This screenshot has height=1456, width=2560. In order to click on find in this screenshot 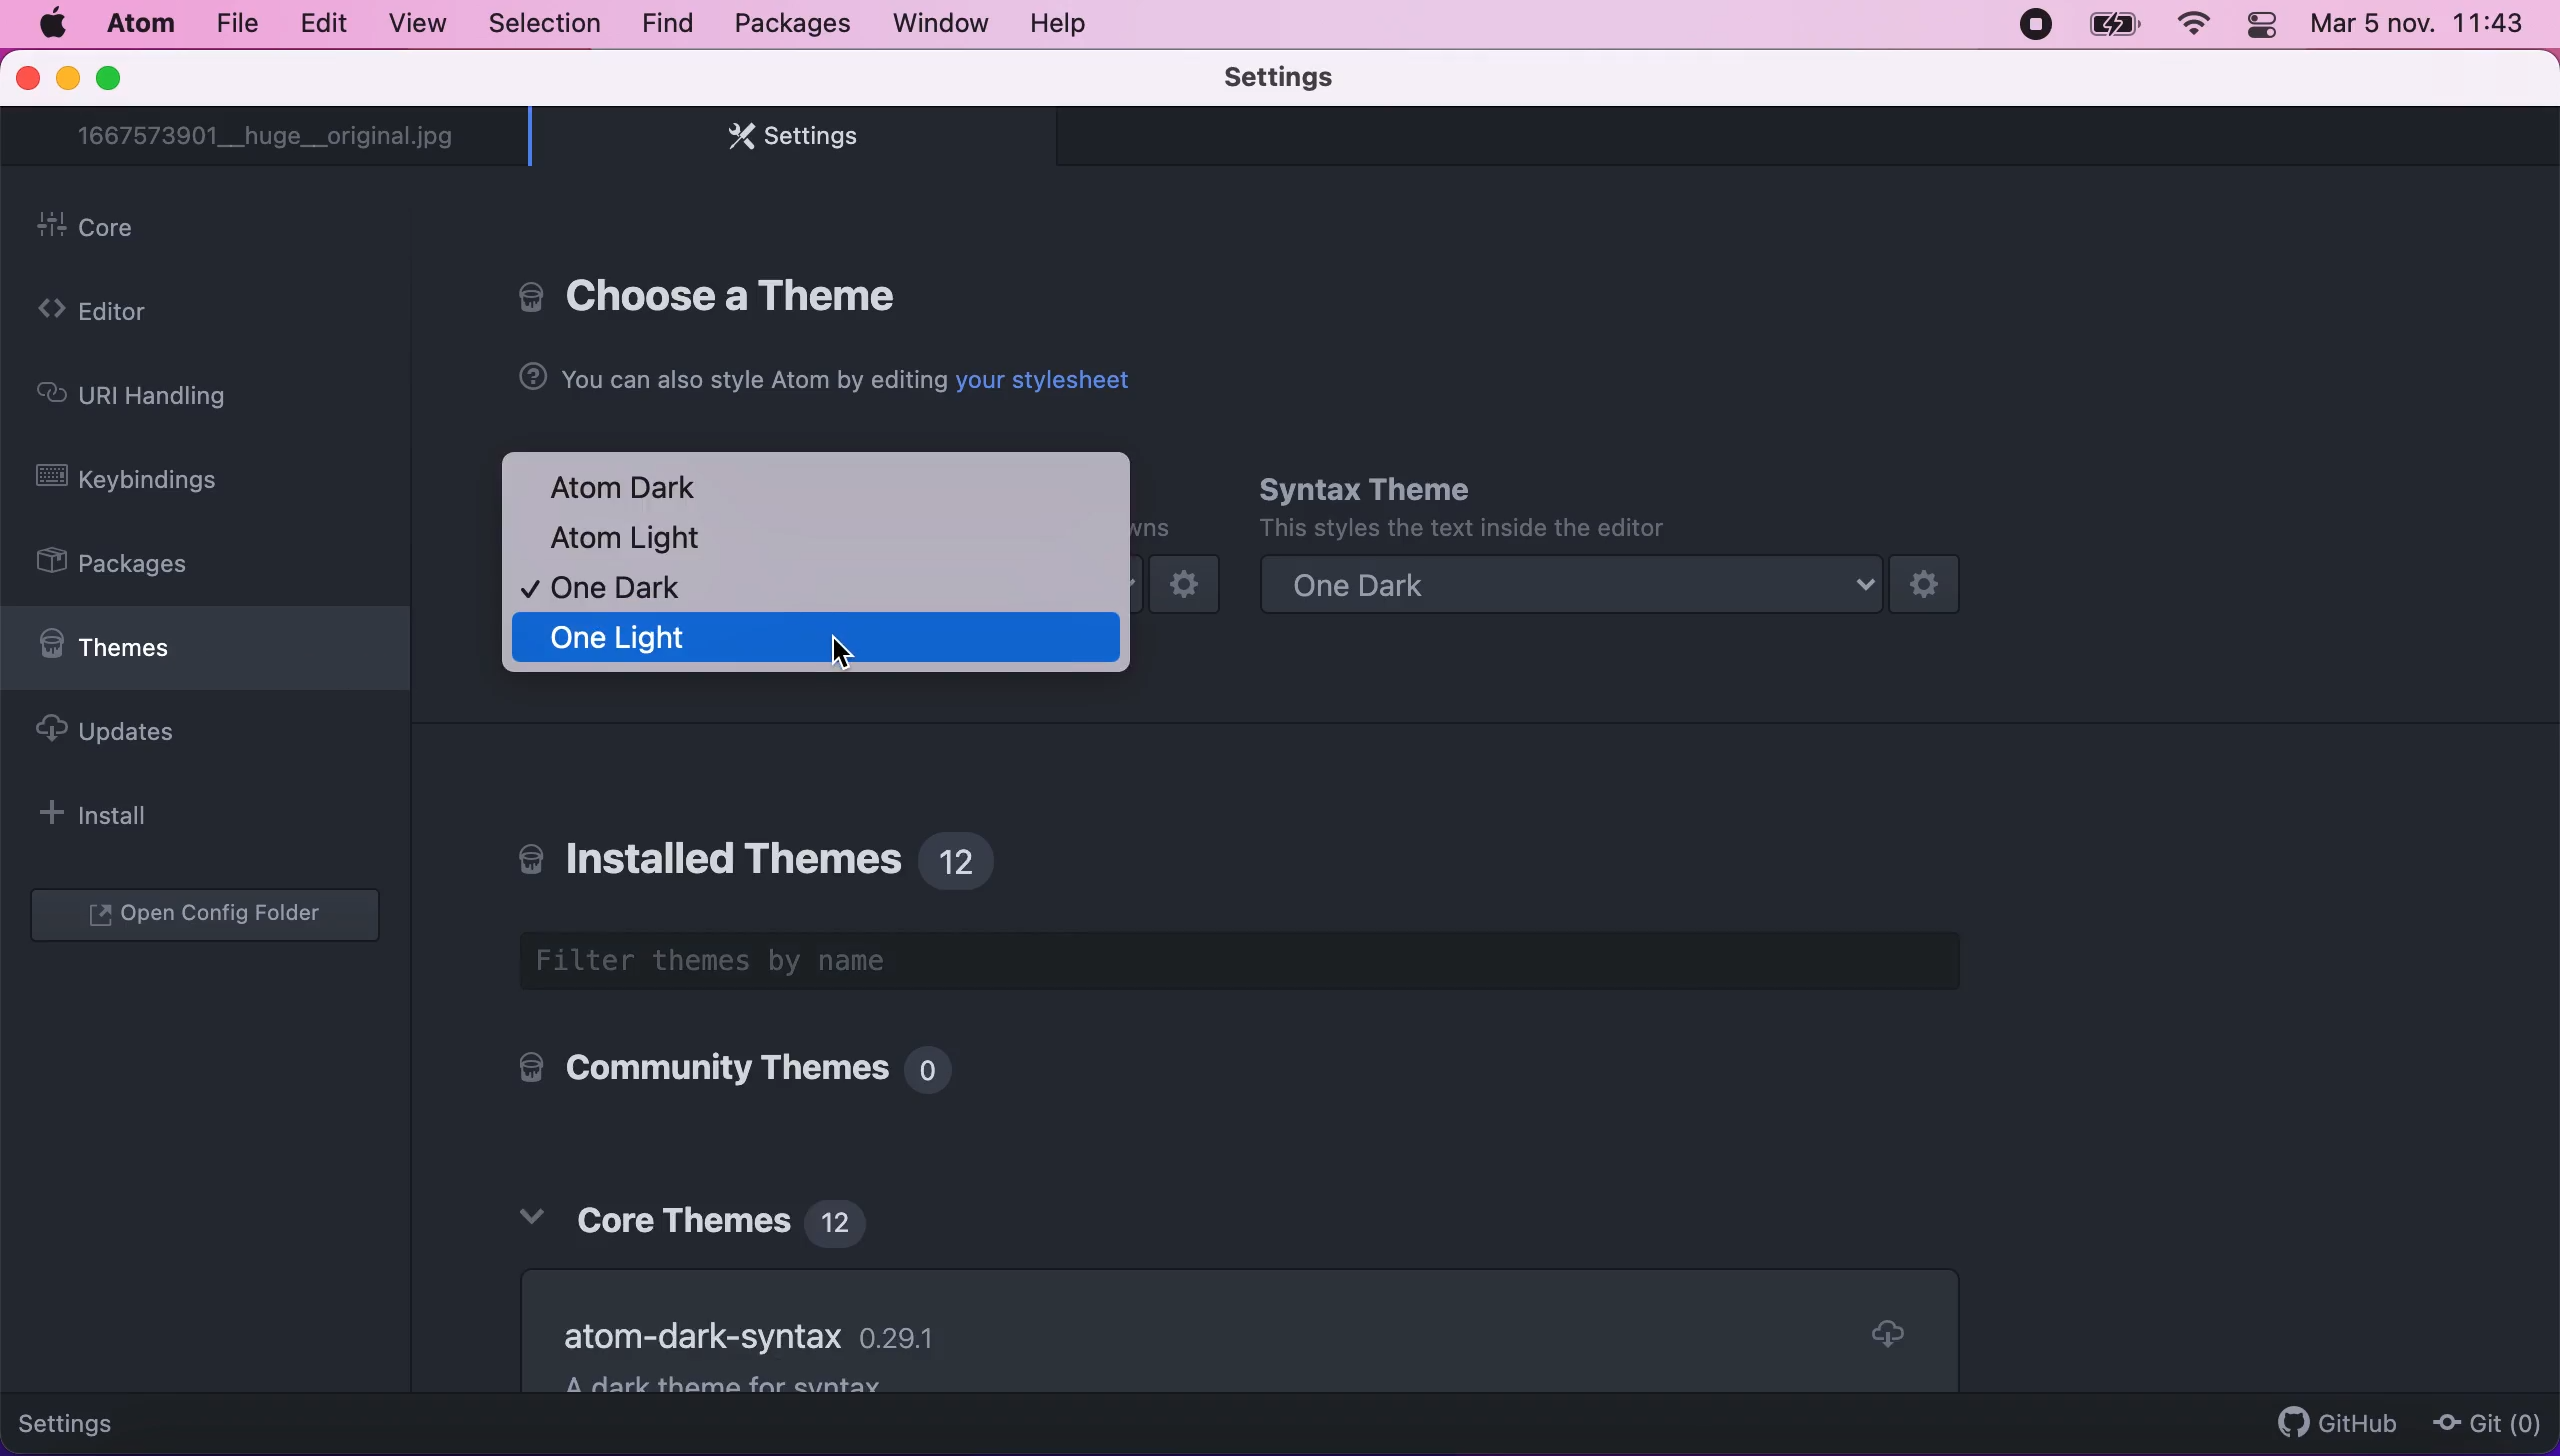, I will do `click(662, 23)`.